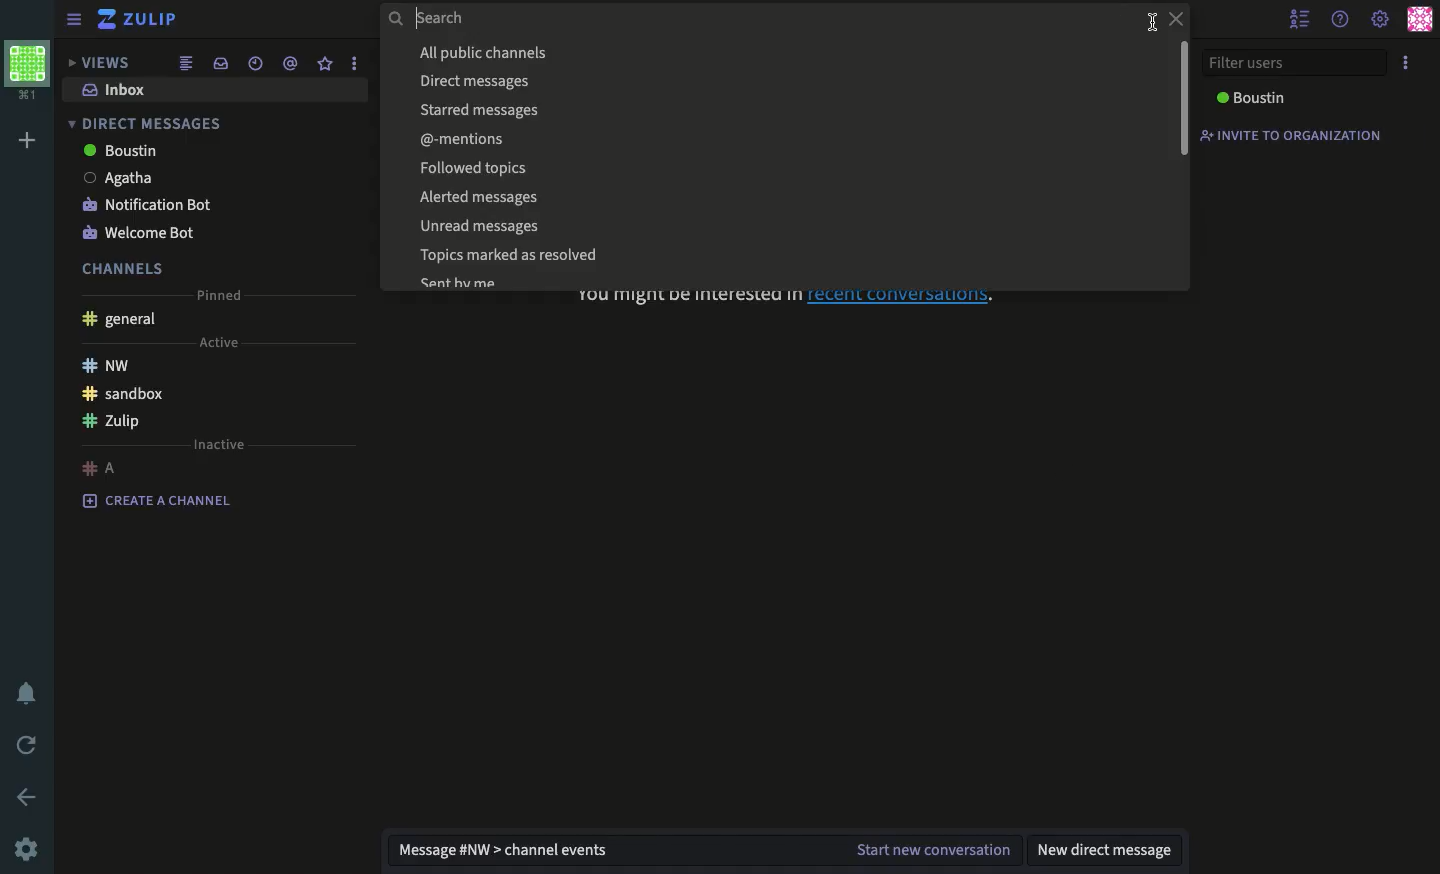 The height and width of the screenshot is (874, 1440). What do you see at coordinates (931, 850) in the screenshot?
I see `start new conversation` at bounding box center [931, 850].